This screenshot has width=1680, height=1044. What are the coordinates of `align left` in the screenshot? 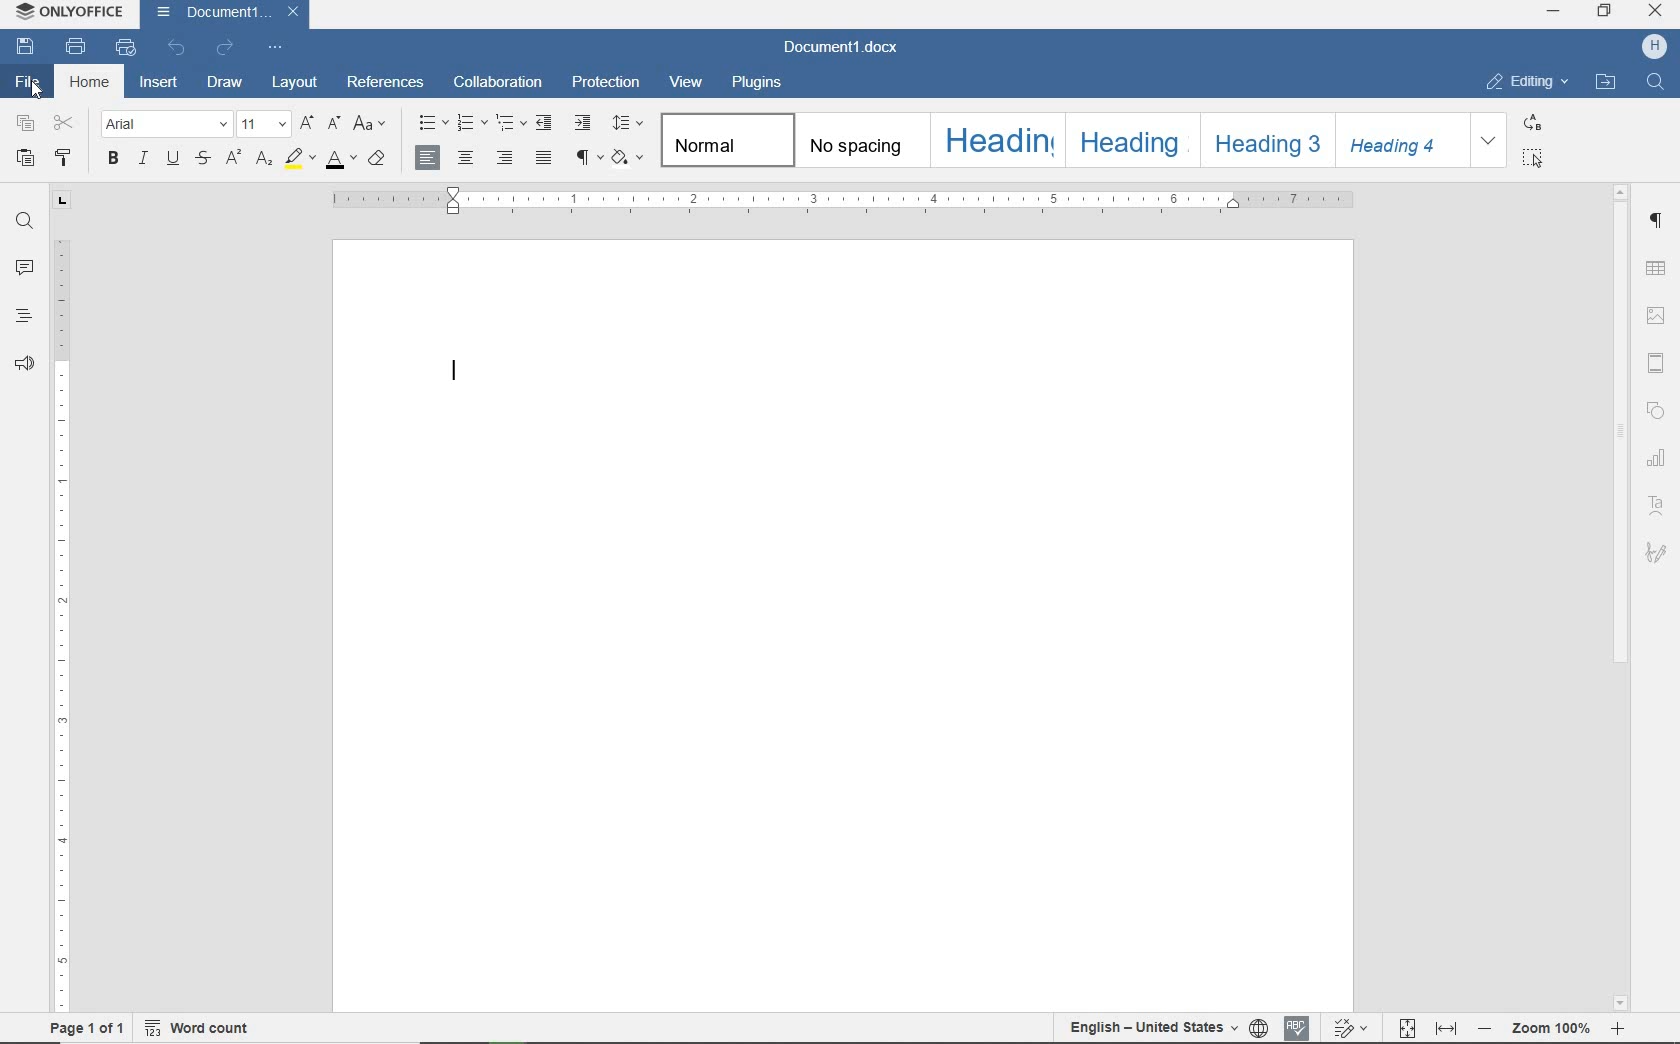 It's located at (428, 157).